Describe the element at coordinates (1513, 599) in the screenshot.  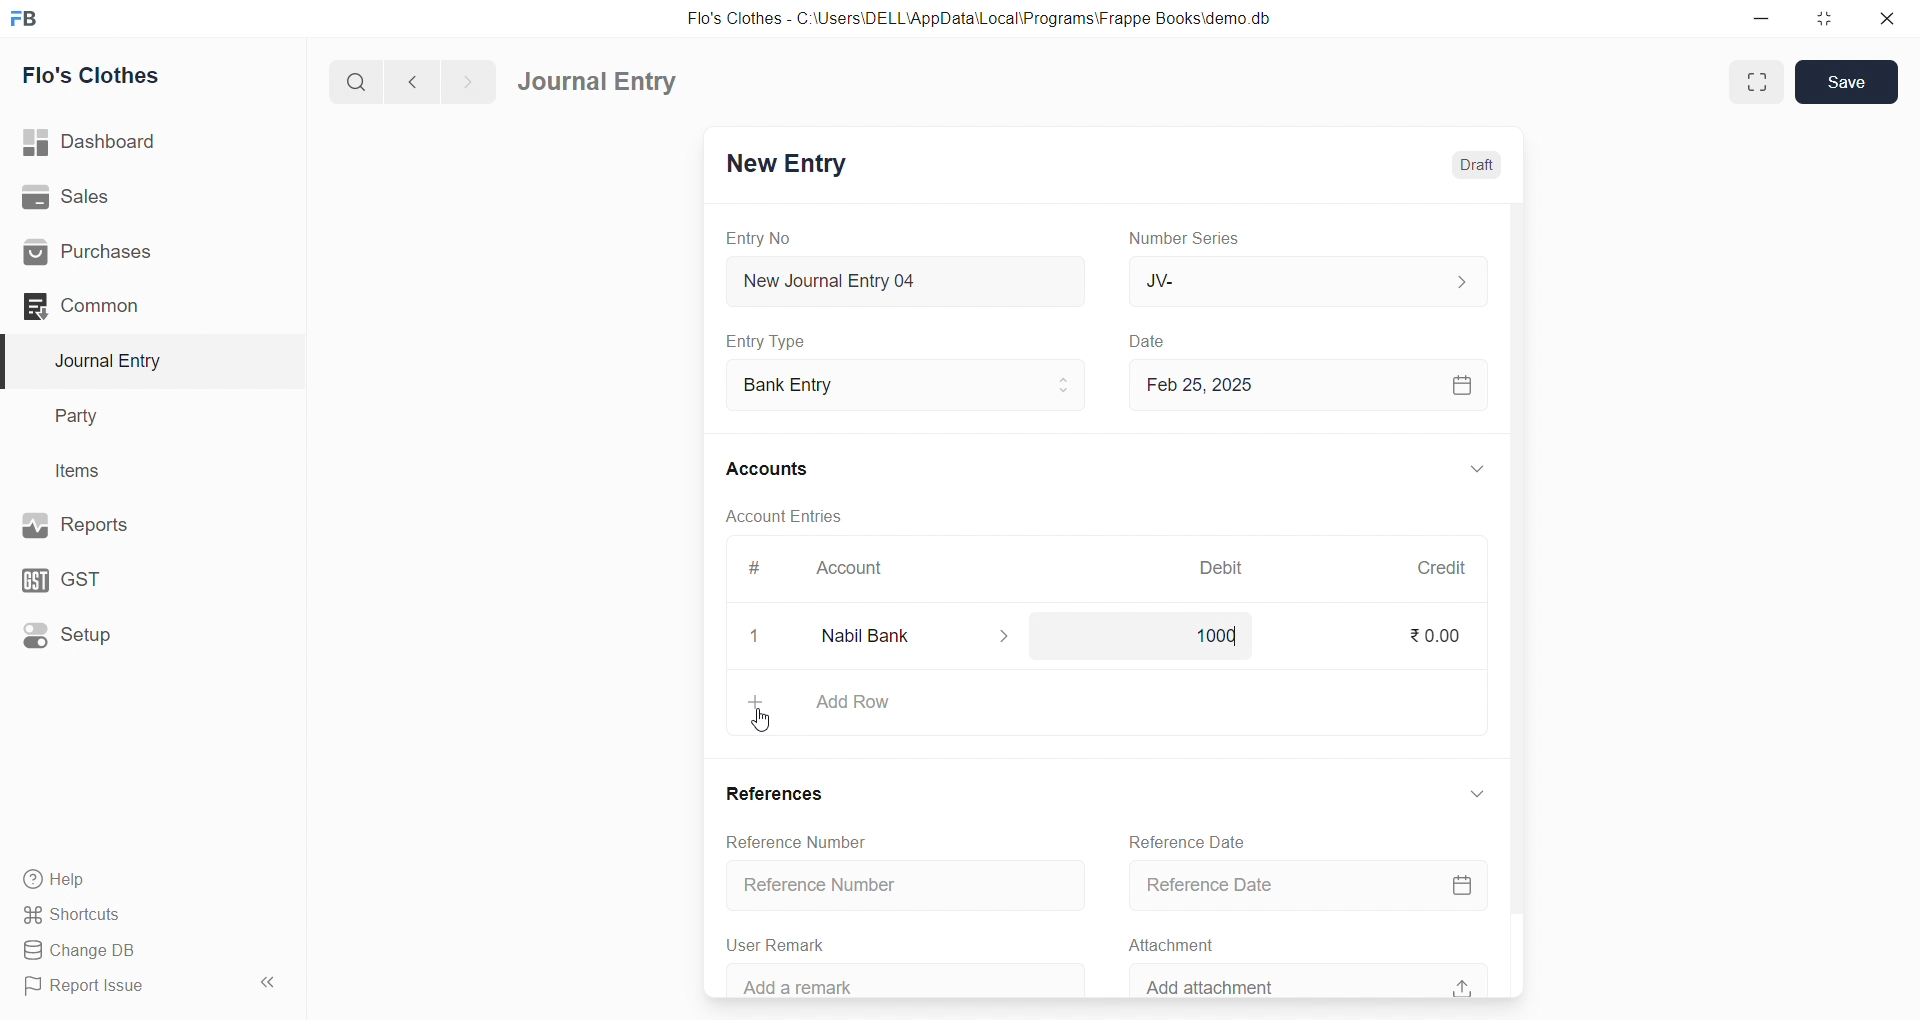
I see `Scroll bar` at that location.